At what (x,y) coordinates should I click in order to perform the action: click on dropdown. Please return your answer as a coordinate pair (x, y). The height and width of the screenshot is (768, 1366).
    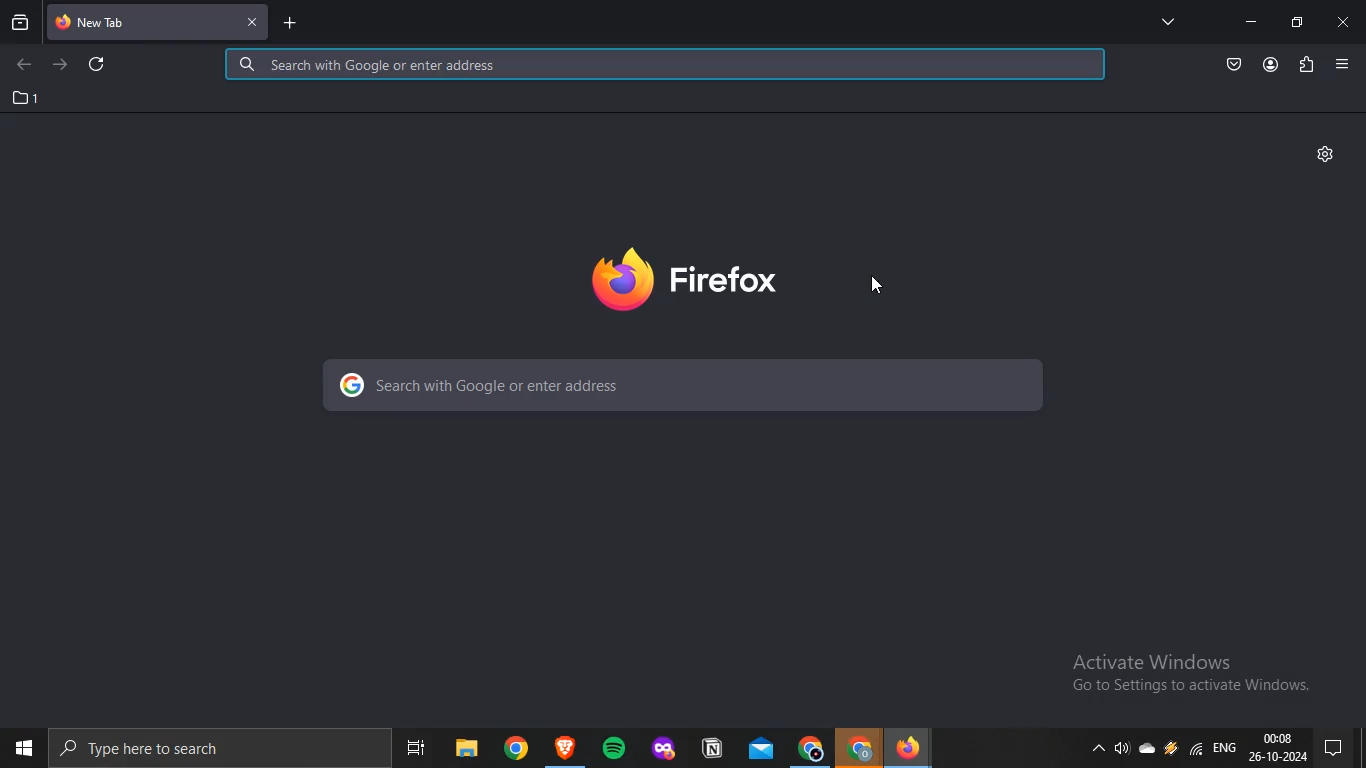
    Looking at the image, I should click on (1092, 750).